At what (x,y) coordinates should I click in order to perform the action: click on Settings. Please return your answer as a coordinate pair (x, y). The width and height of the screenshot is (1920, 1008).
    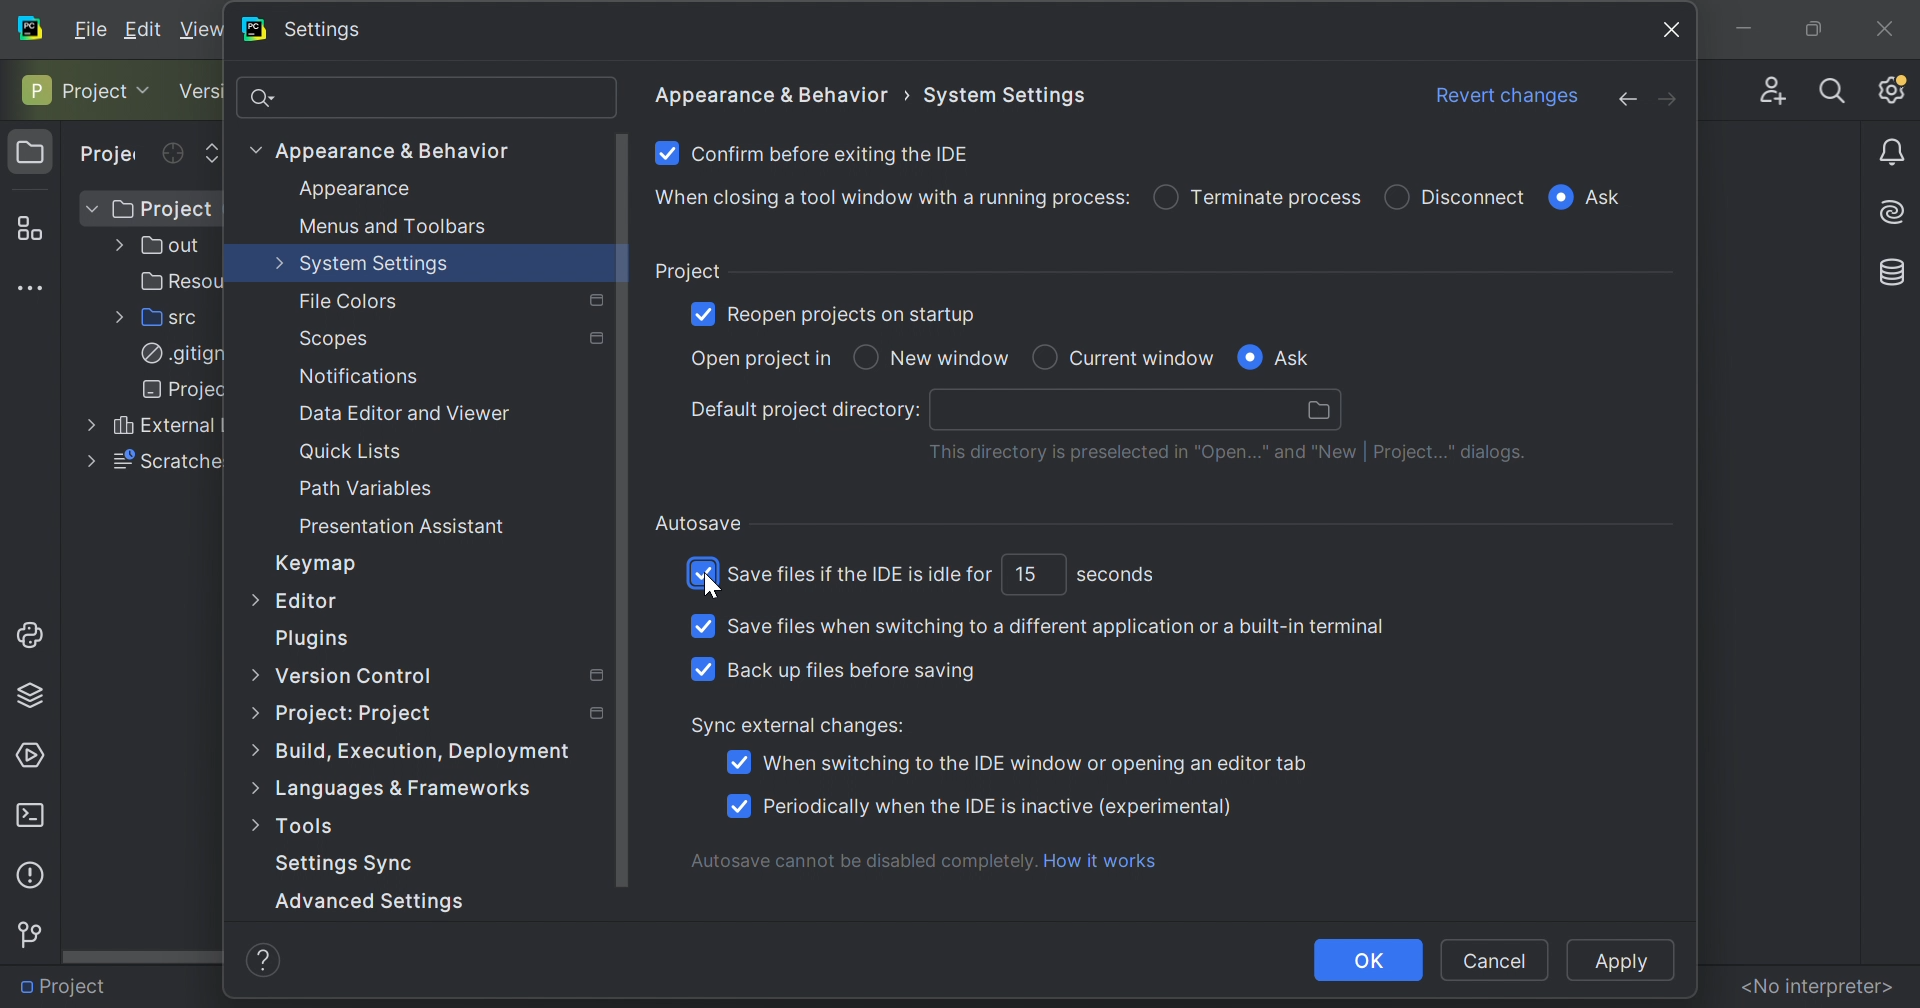
    Looking at the image, I should click on (324, 30).